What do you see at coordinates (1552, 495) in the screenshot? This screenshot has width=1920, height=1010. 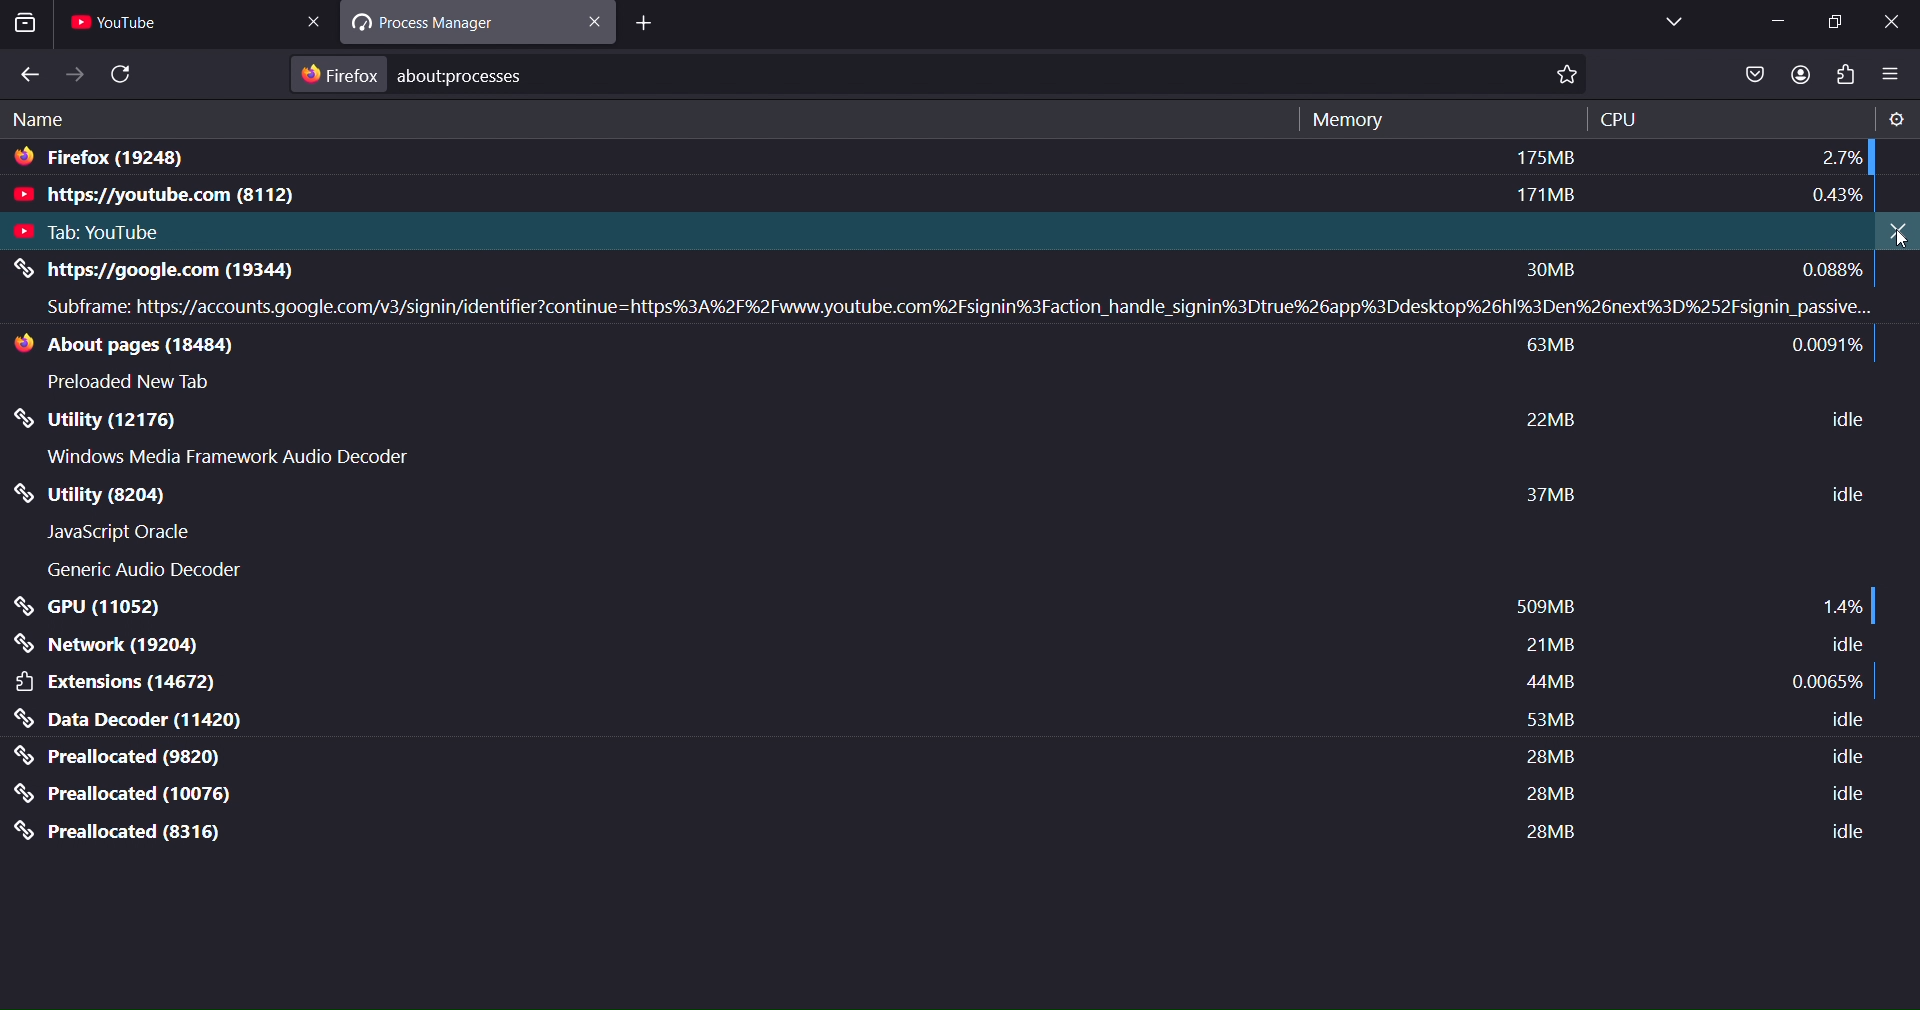 I see `37 mb` at bounding box center [1552, 495].